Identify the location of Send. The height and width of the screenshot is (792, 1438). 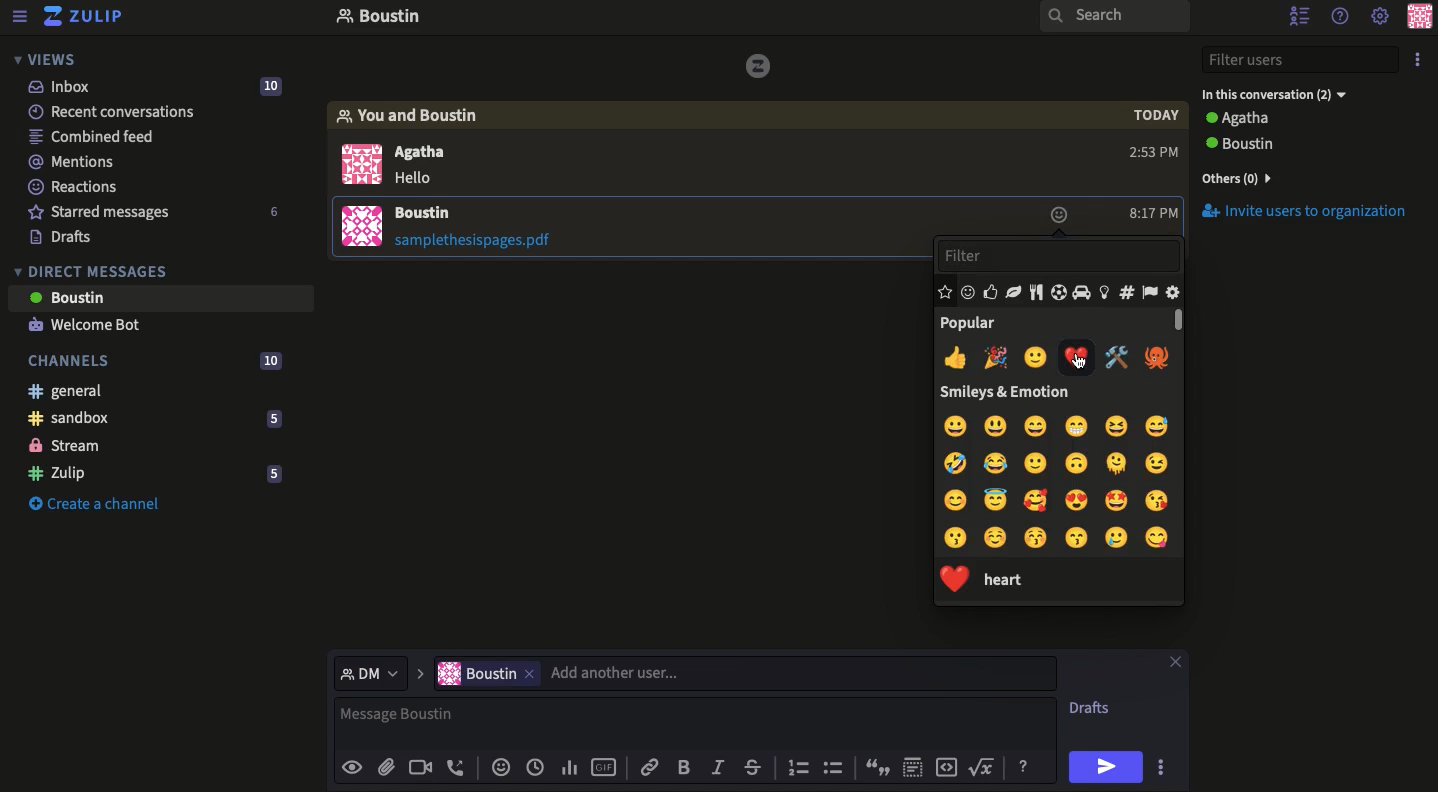
(1104, 766).